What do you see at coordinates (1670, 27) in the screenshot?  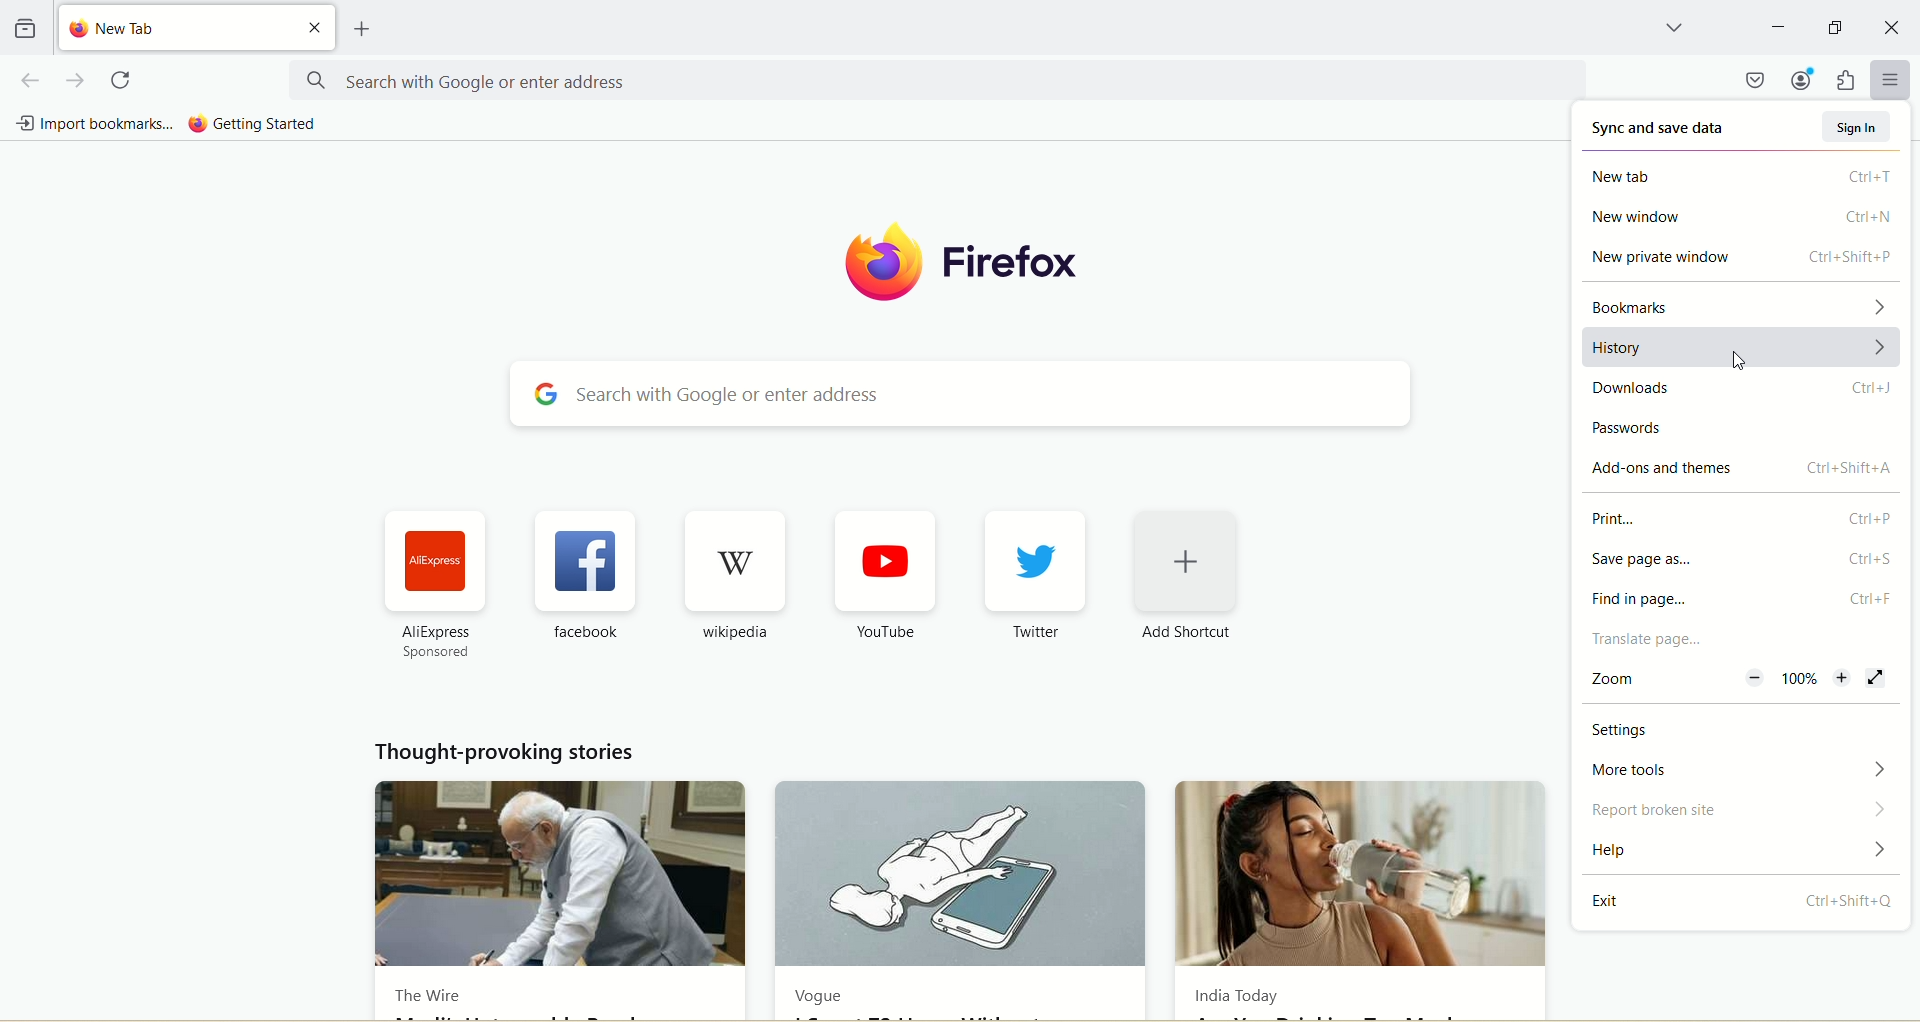 I see `list all tabs` at bounding box center [1670, 27].